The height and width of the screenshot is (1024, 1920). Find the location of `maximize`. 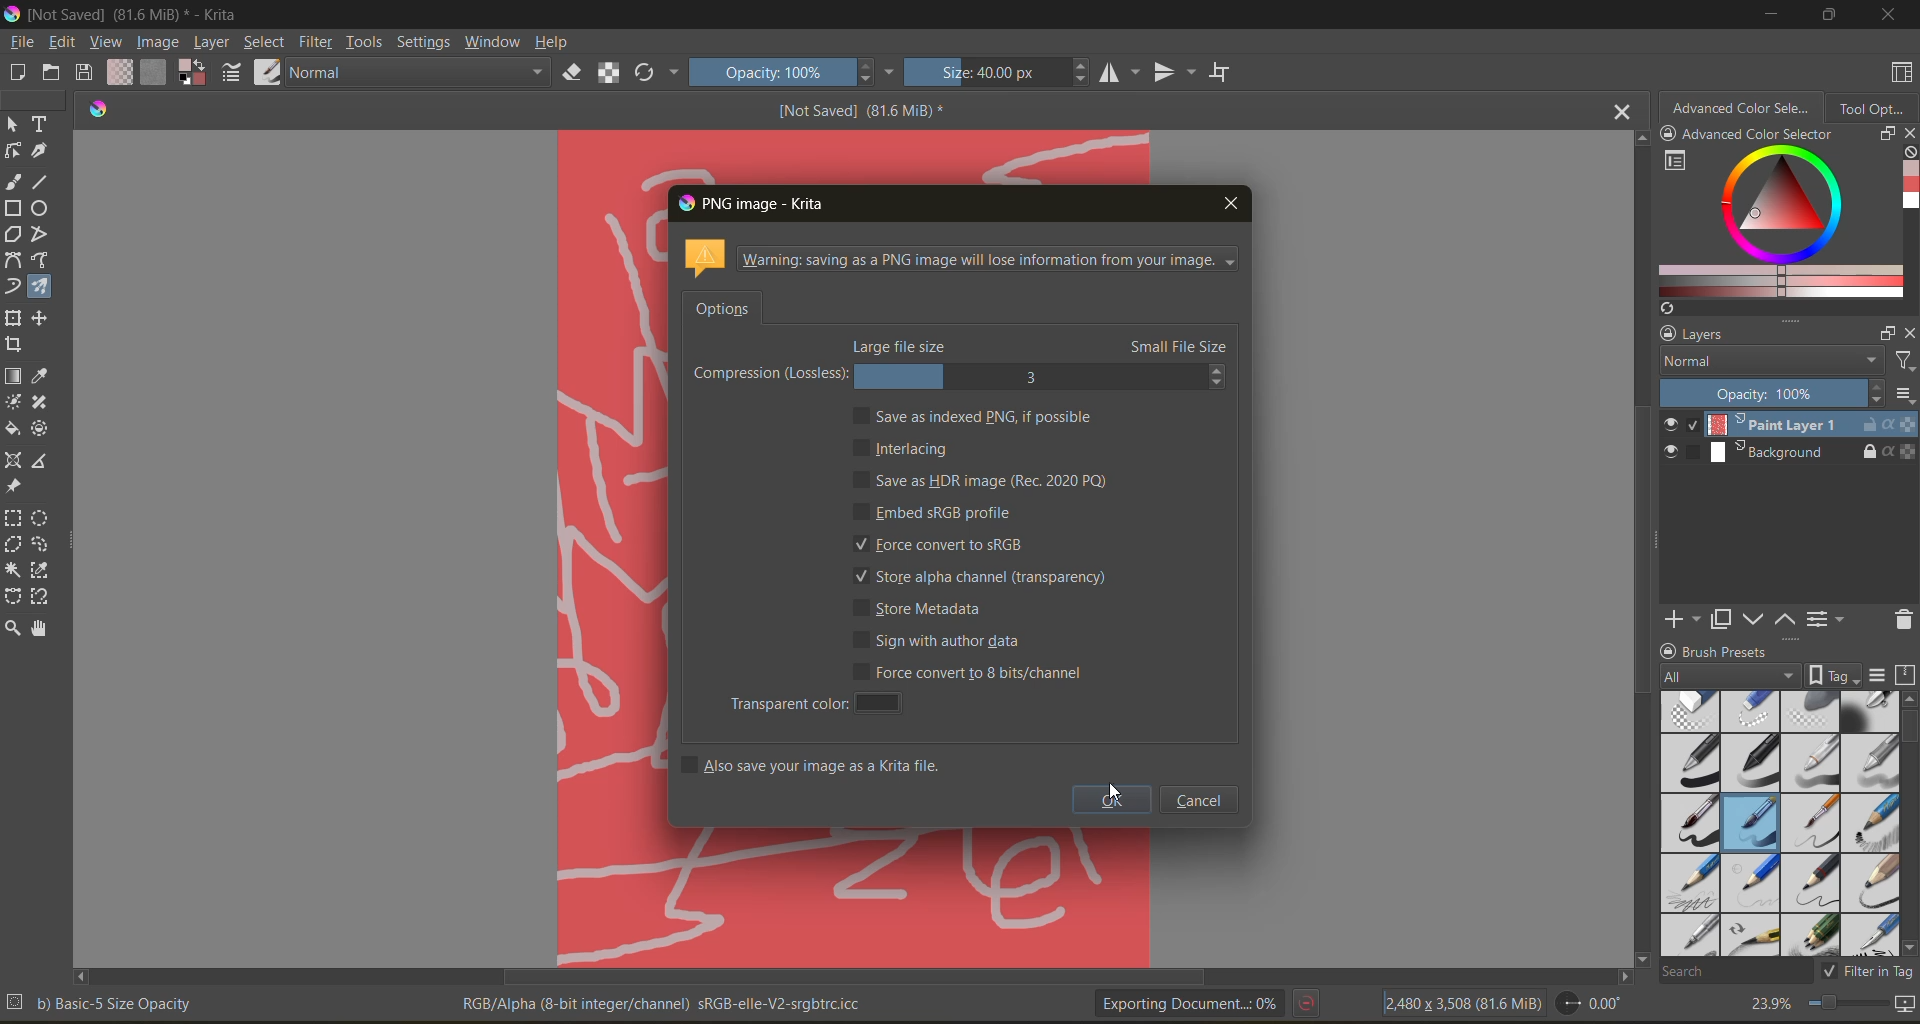

maximize is located at coordinates (1823, 14).